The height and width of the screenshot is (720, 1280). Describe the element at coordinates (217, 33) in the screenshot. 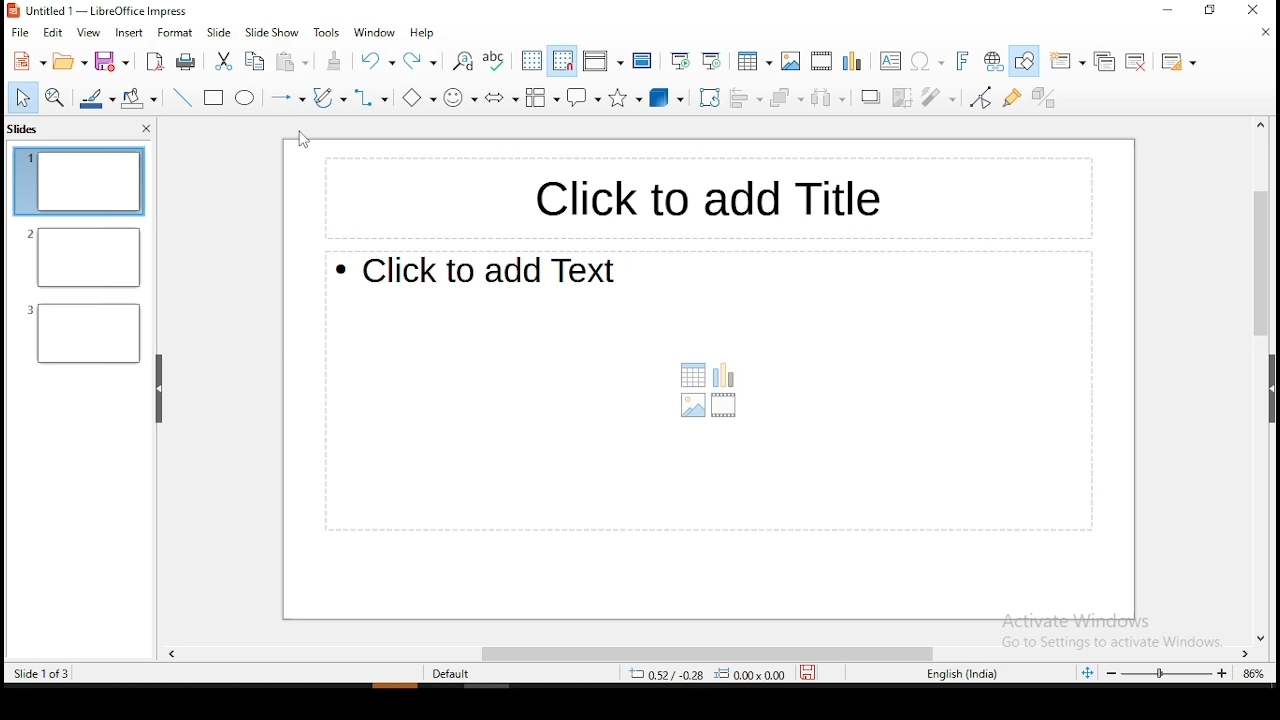

I see `slide` at that location.